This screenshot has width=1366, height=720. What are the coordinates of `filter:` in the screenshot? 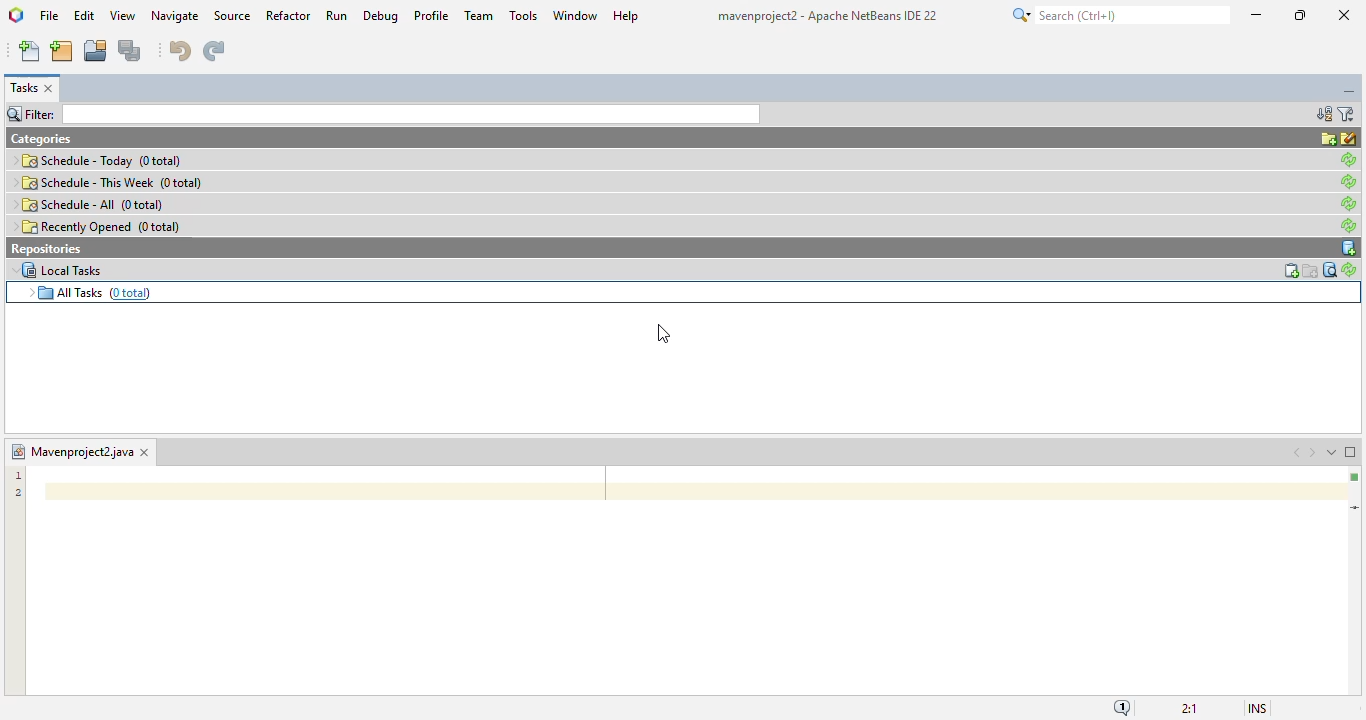 It's located at (382, 114).